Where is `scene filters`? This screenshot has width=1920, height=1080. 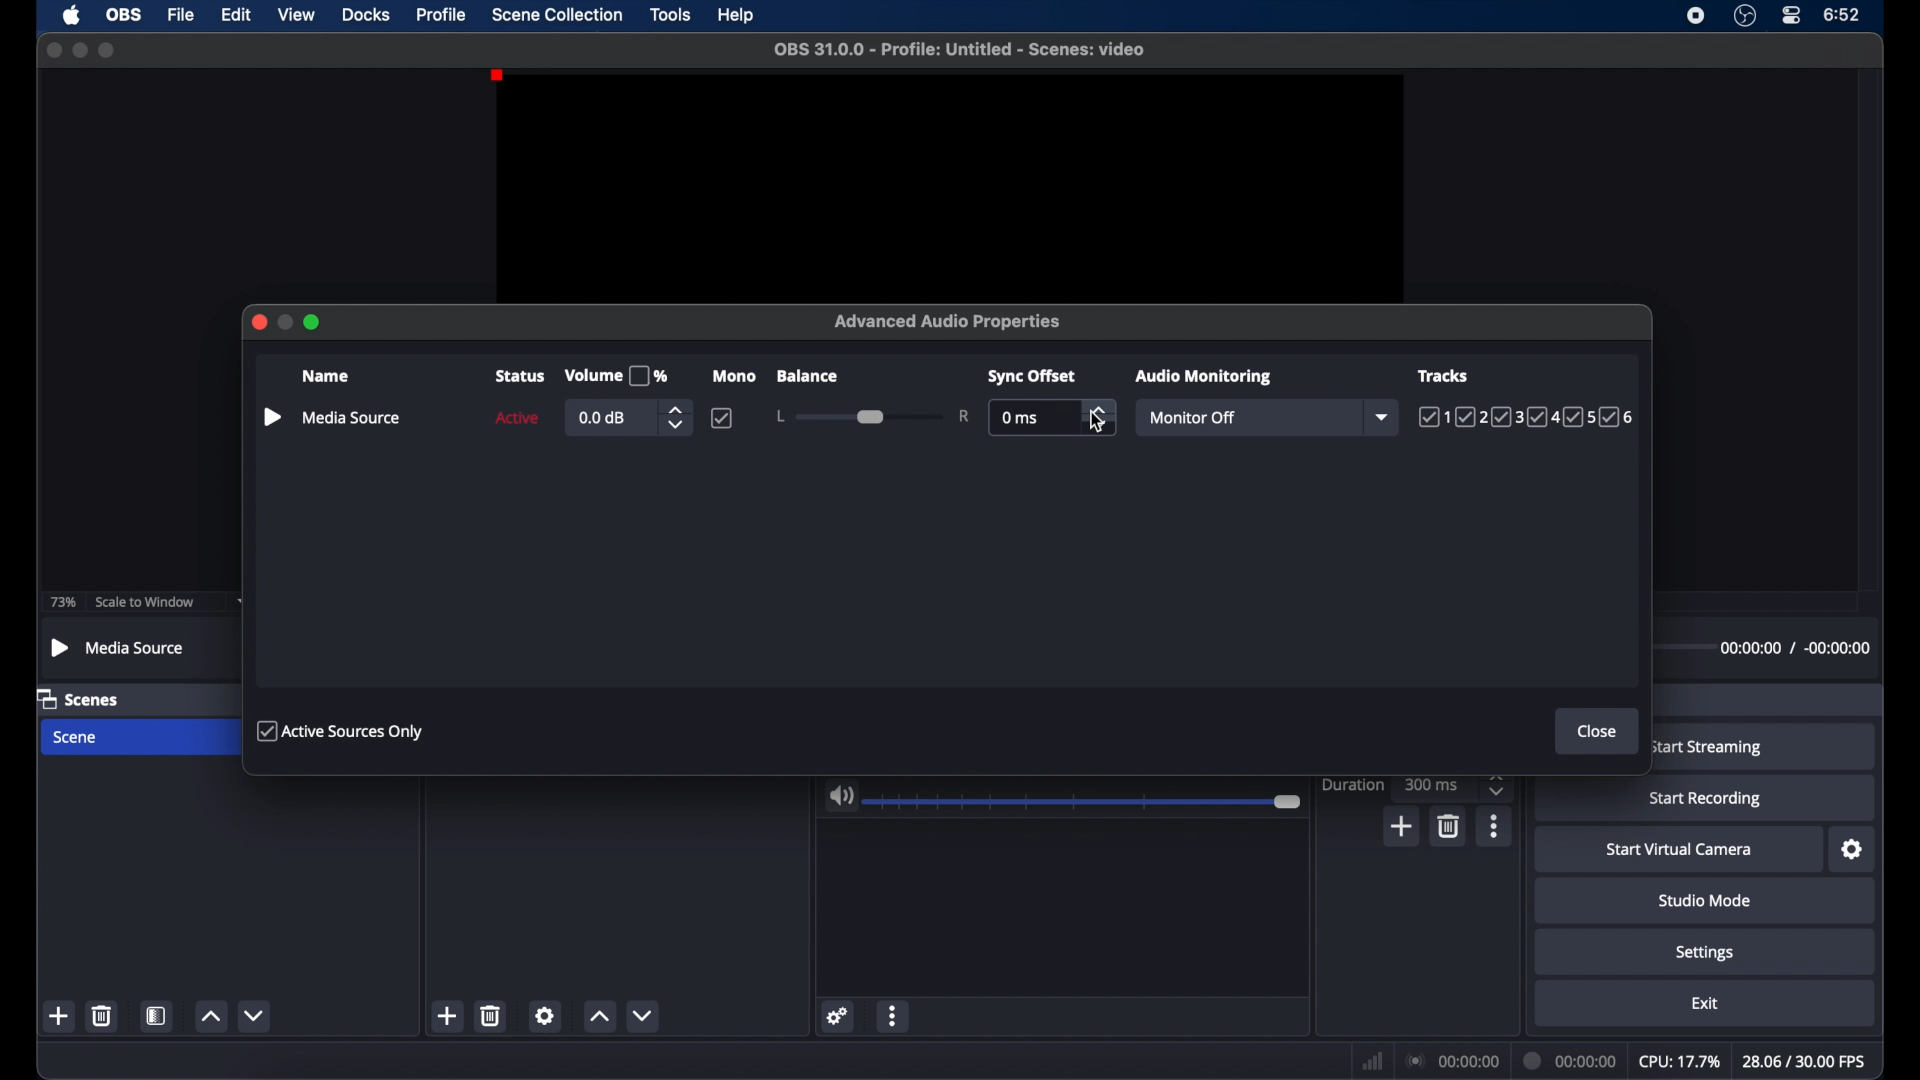 scene filters is located at coordinates (158, 1015).